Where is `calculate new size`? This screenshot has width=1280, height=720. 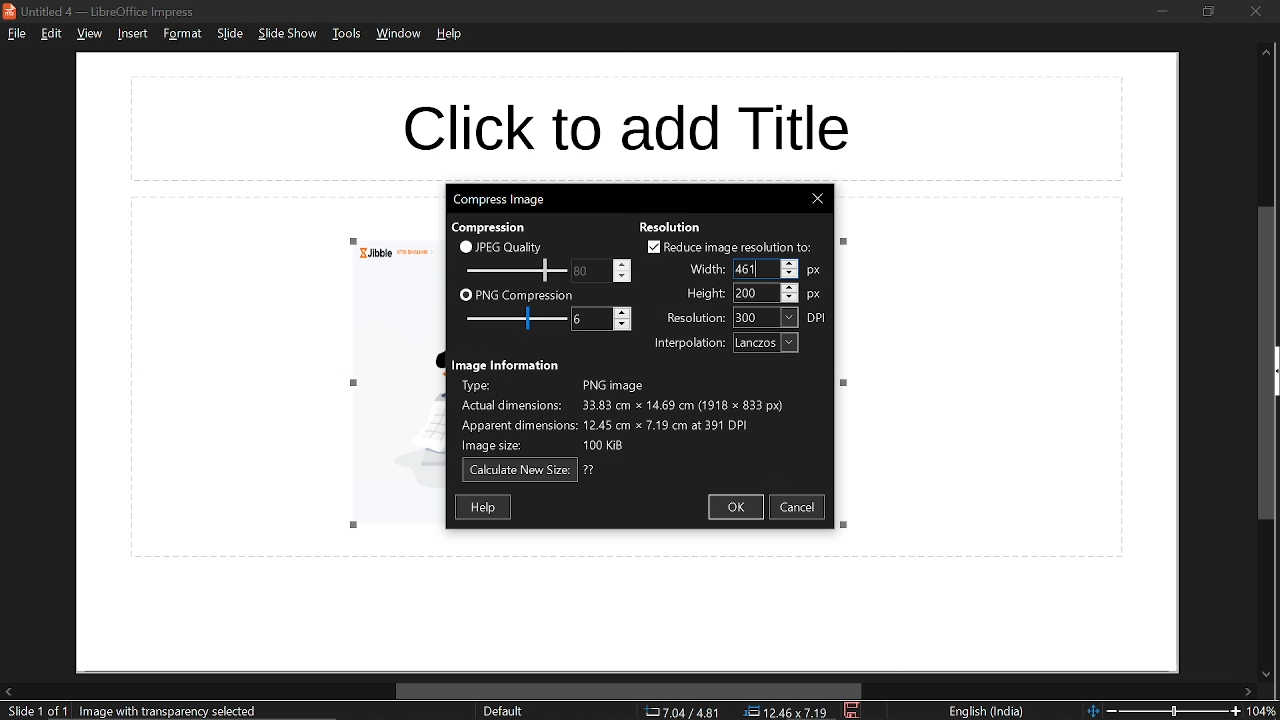
calculate new size is located at coordinates (519, 470).